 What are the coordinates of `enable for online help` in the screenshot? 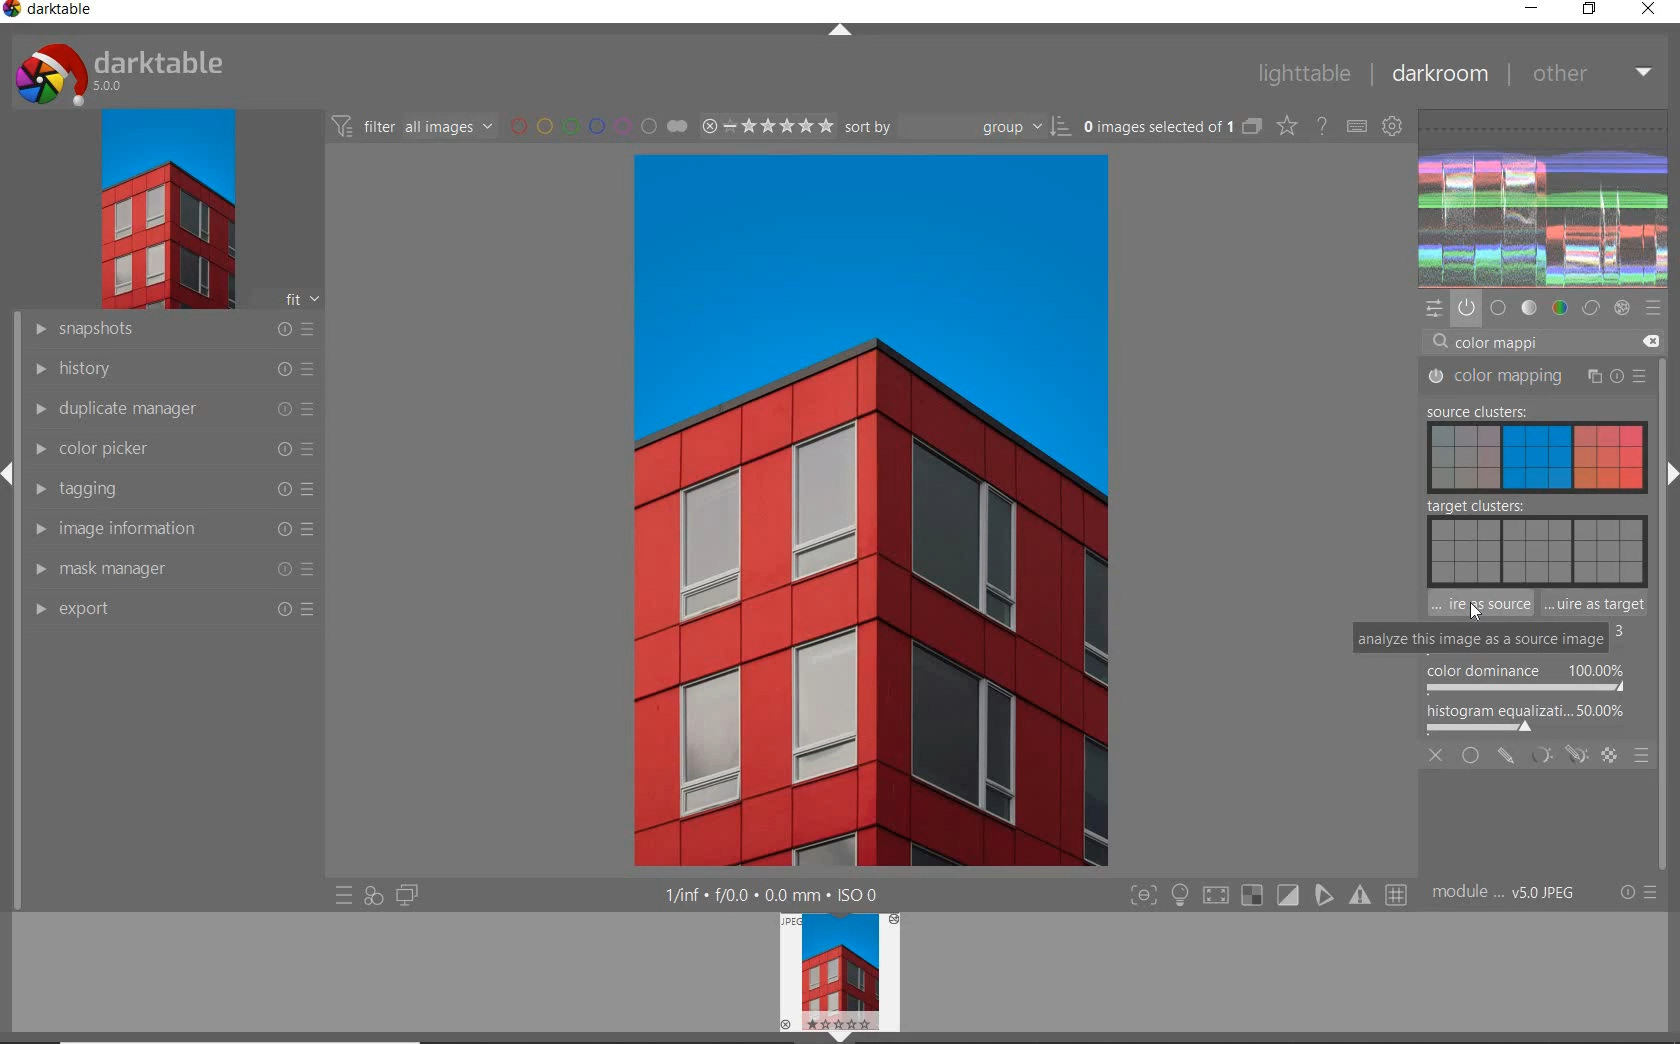 It's located at (1322, 125).